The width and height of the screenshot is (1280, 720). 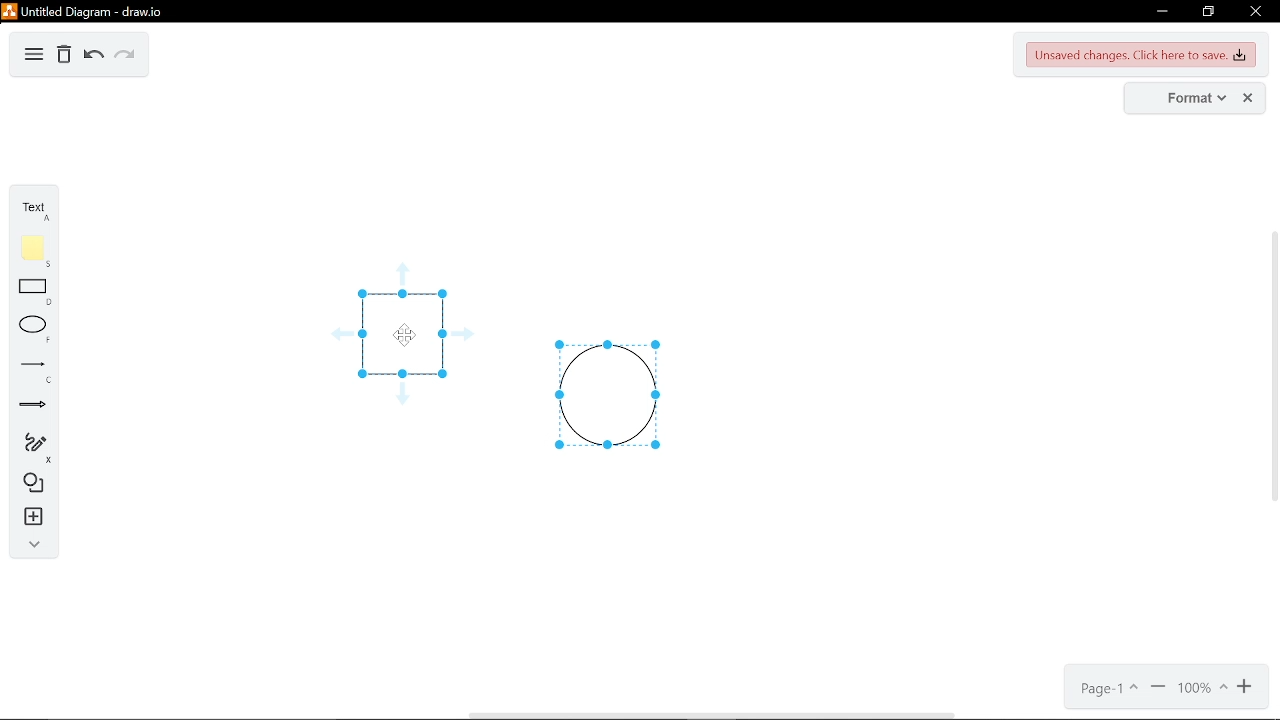 What do you see at coordinates (28, 544) in the screenshot?
I see `collapse` at bounding box center [28, 544].